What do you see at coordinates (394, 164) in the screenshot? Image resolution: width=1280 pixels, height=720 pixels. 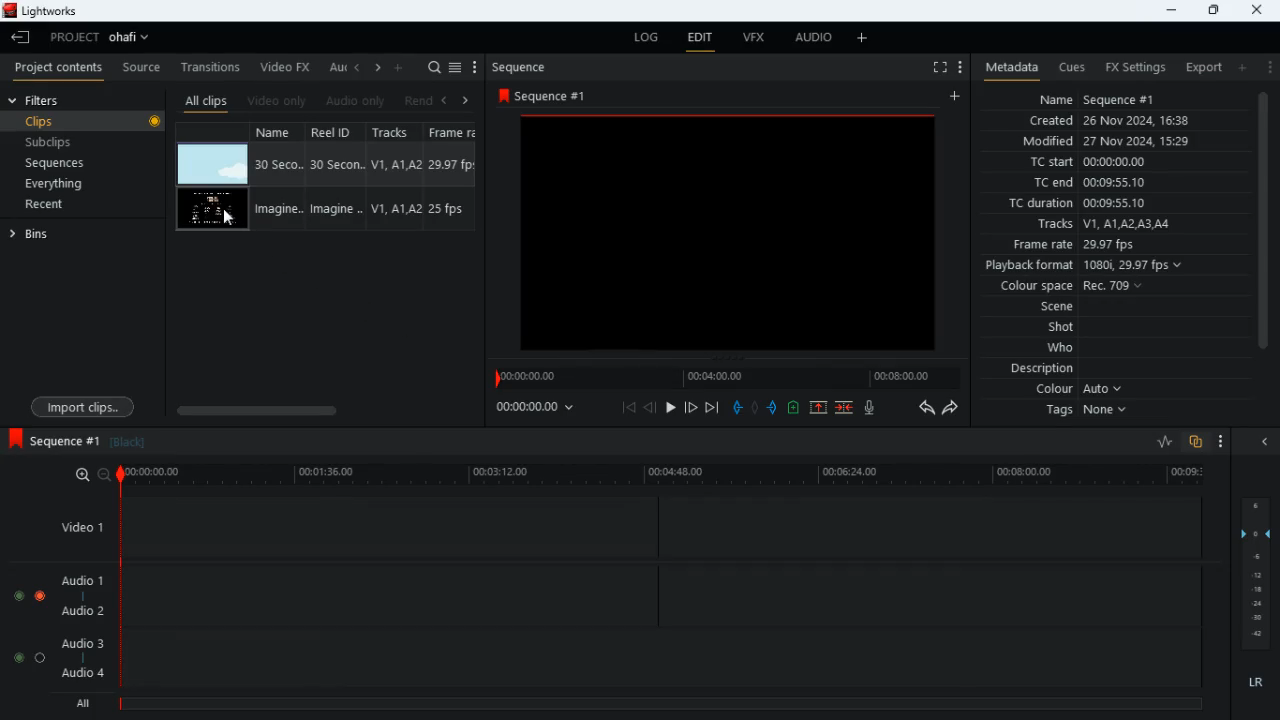 I see `V1, A1, A2` at bounding box center [394, 164].